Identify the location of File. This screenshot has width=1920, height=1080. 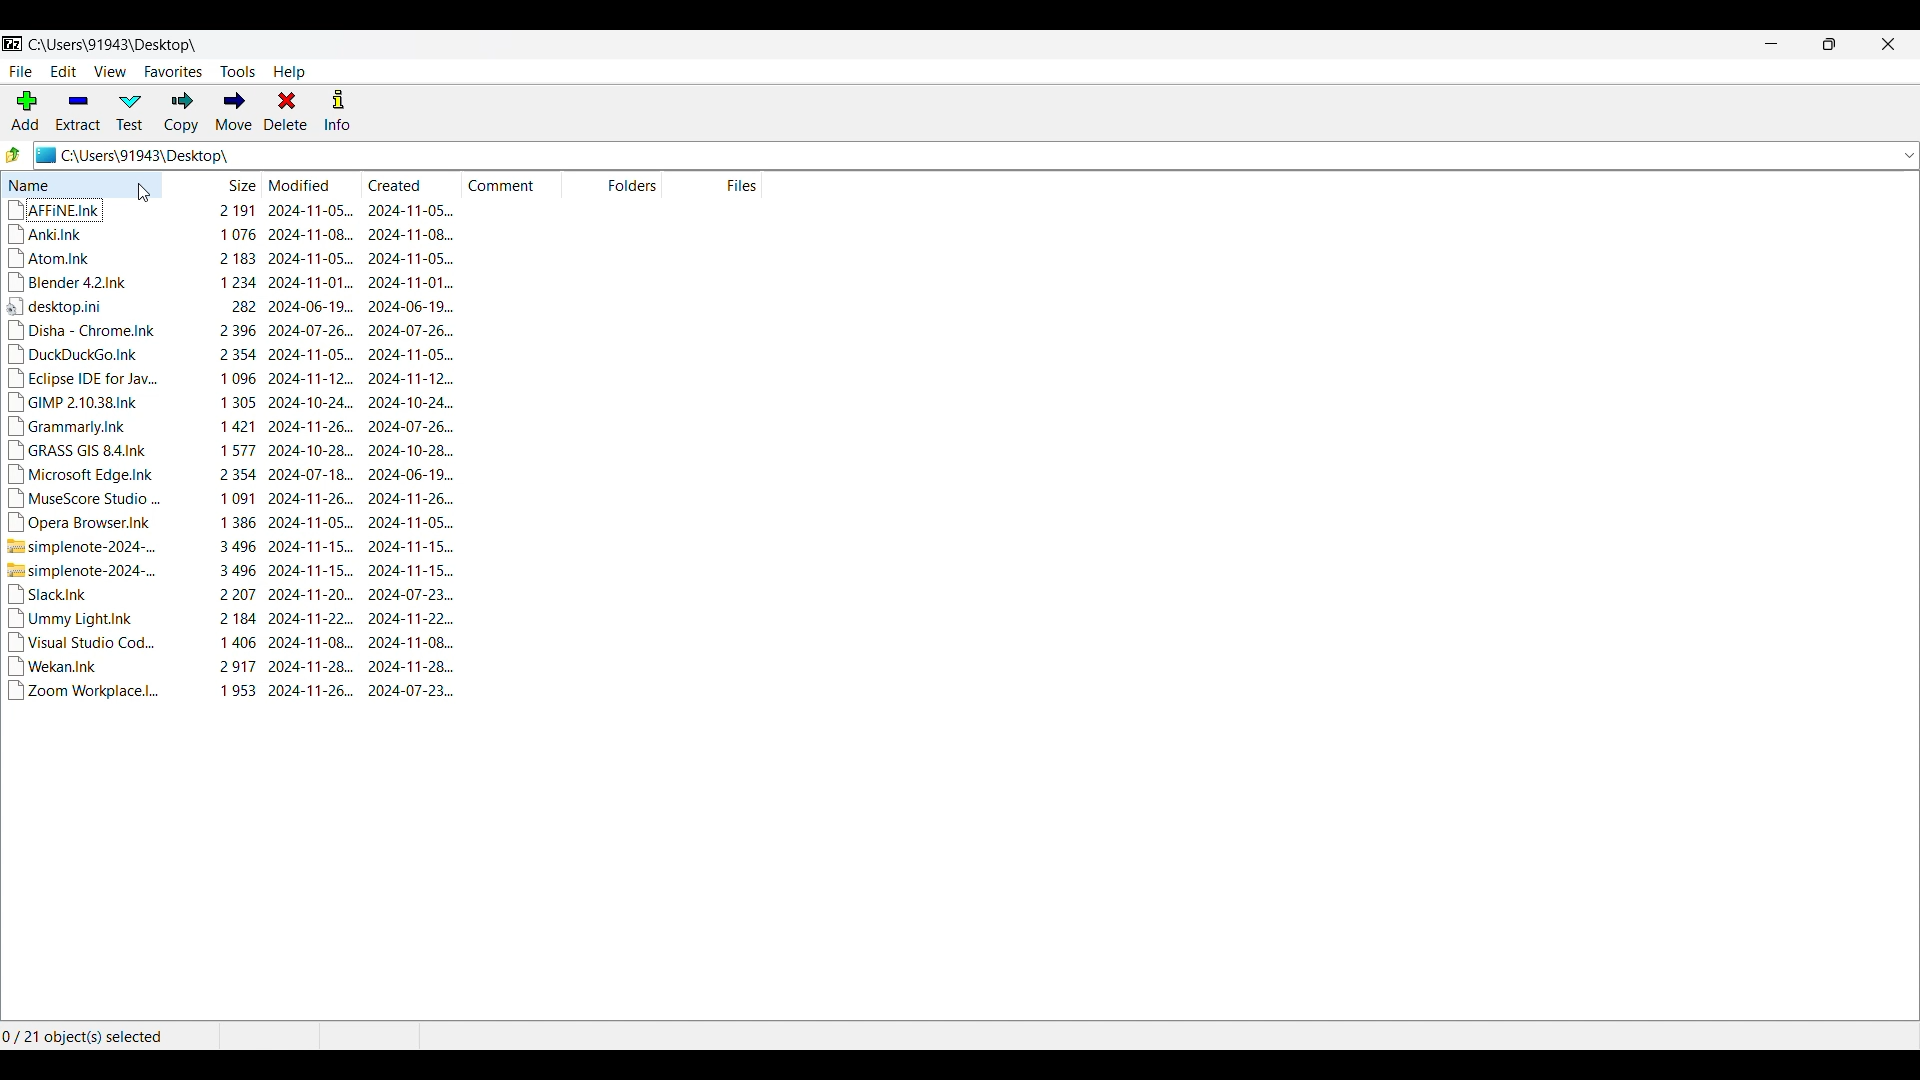
(21, 72).